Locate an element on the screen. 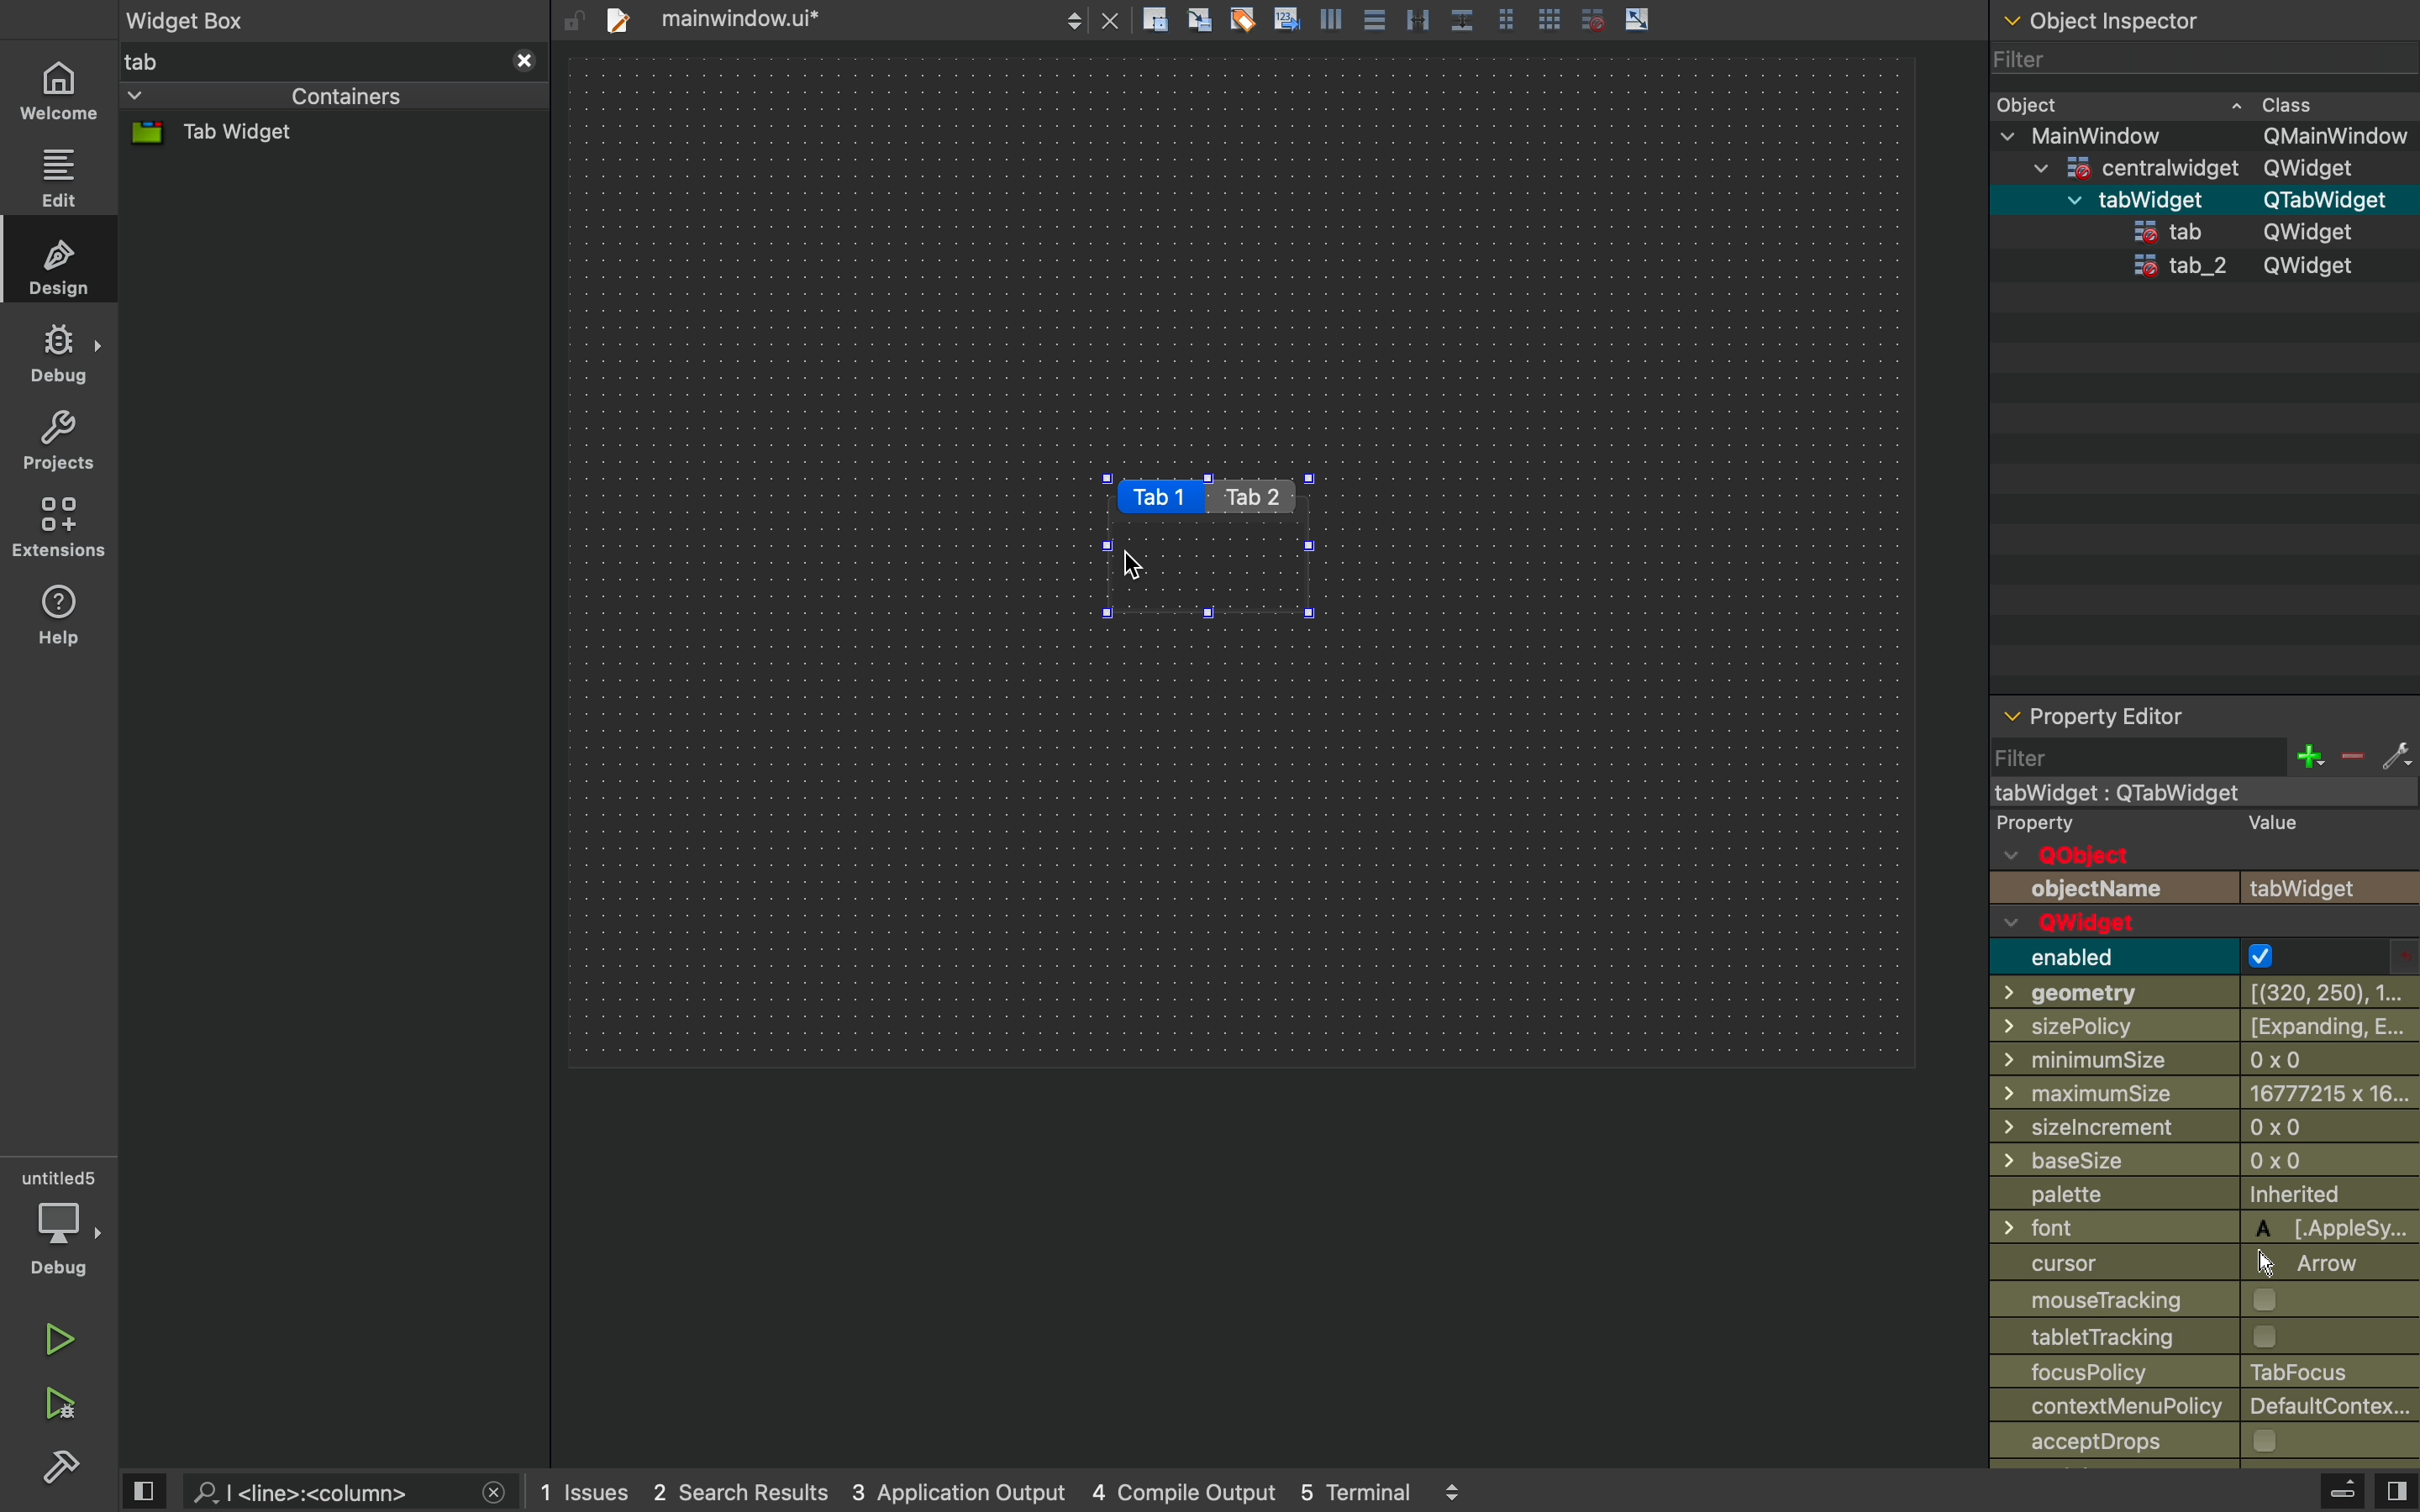  logs is located at coordinates (1005, 1492).